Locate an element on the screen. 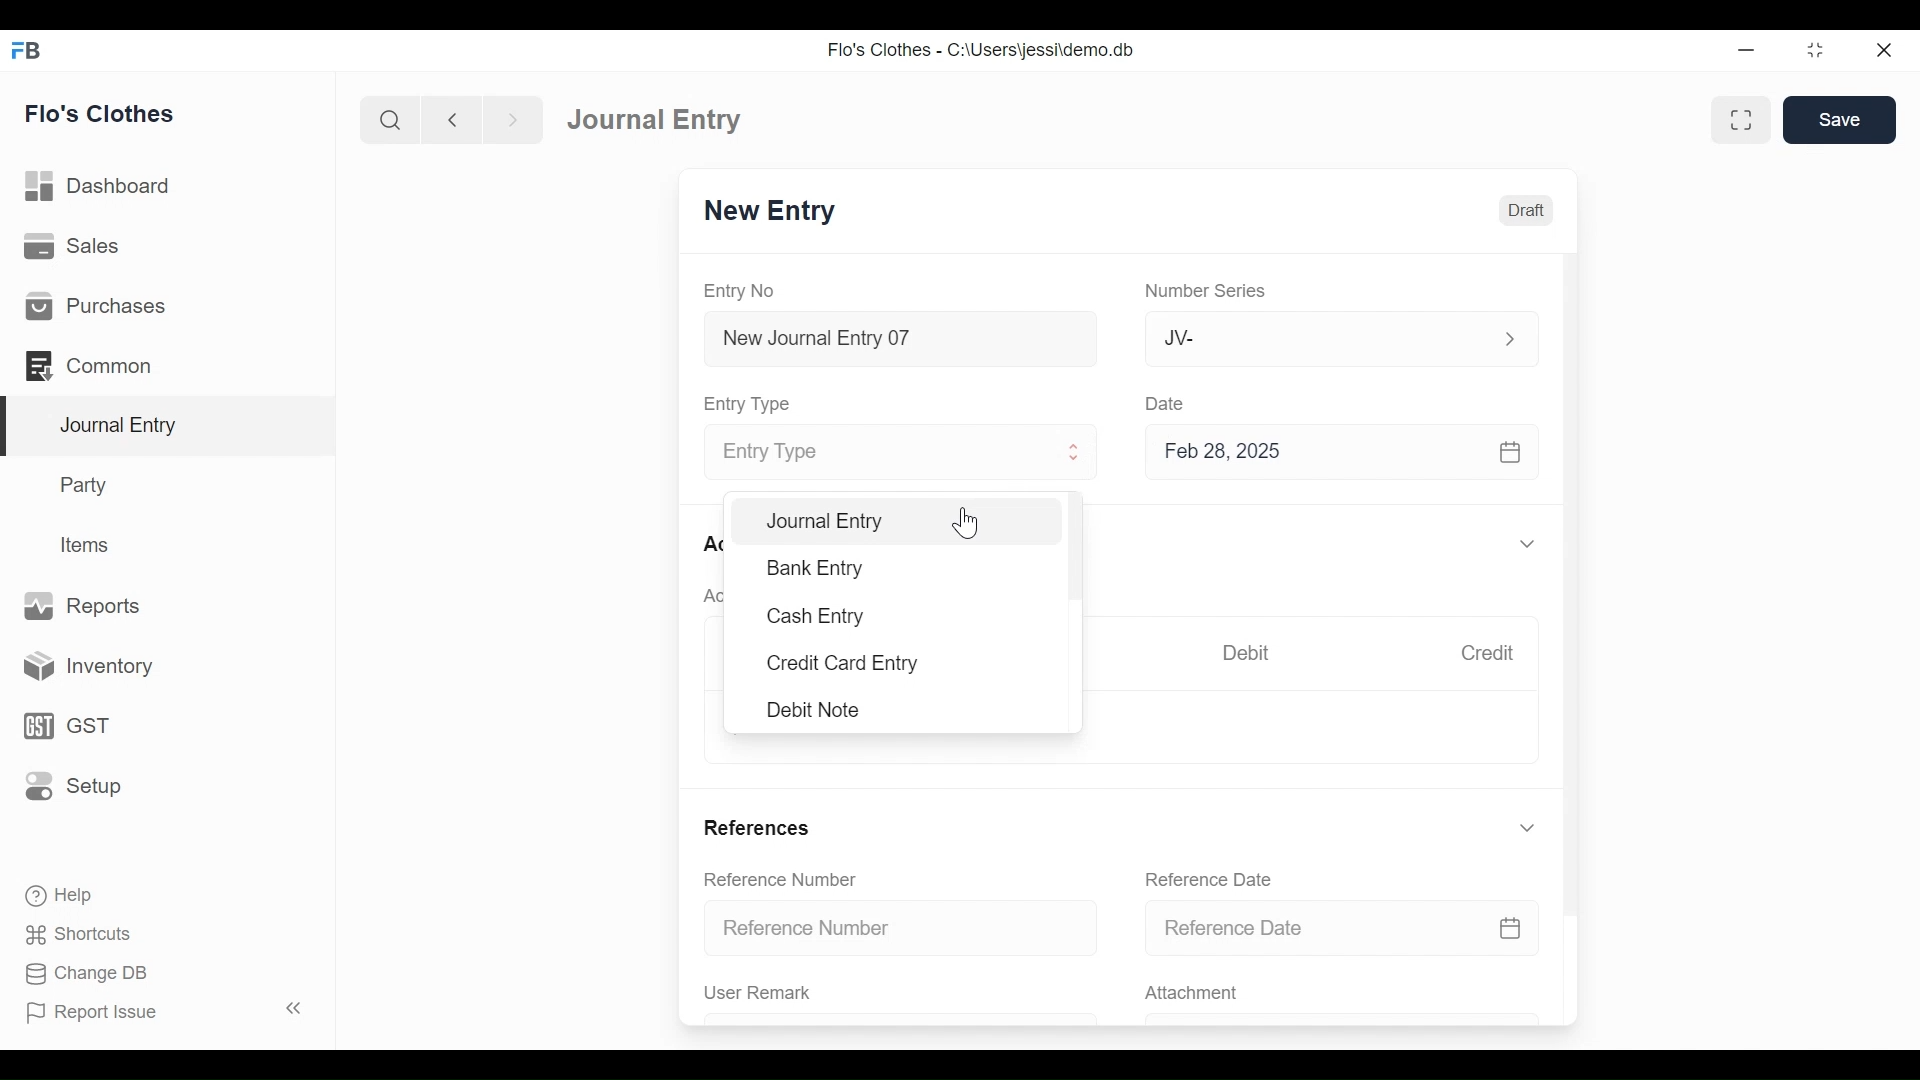 This screenshot has width=1920, height=1080. Setup is located at coordinates (73, 784).